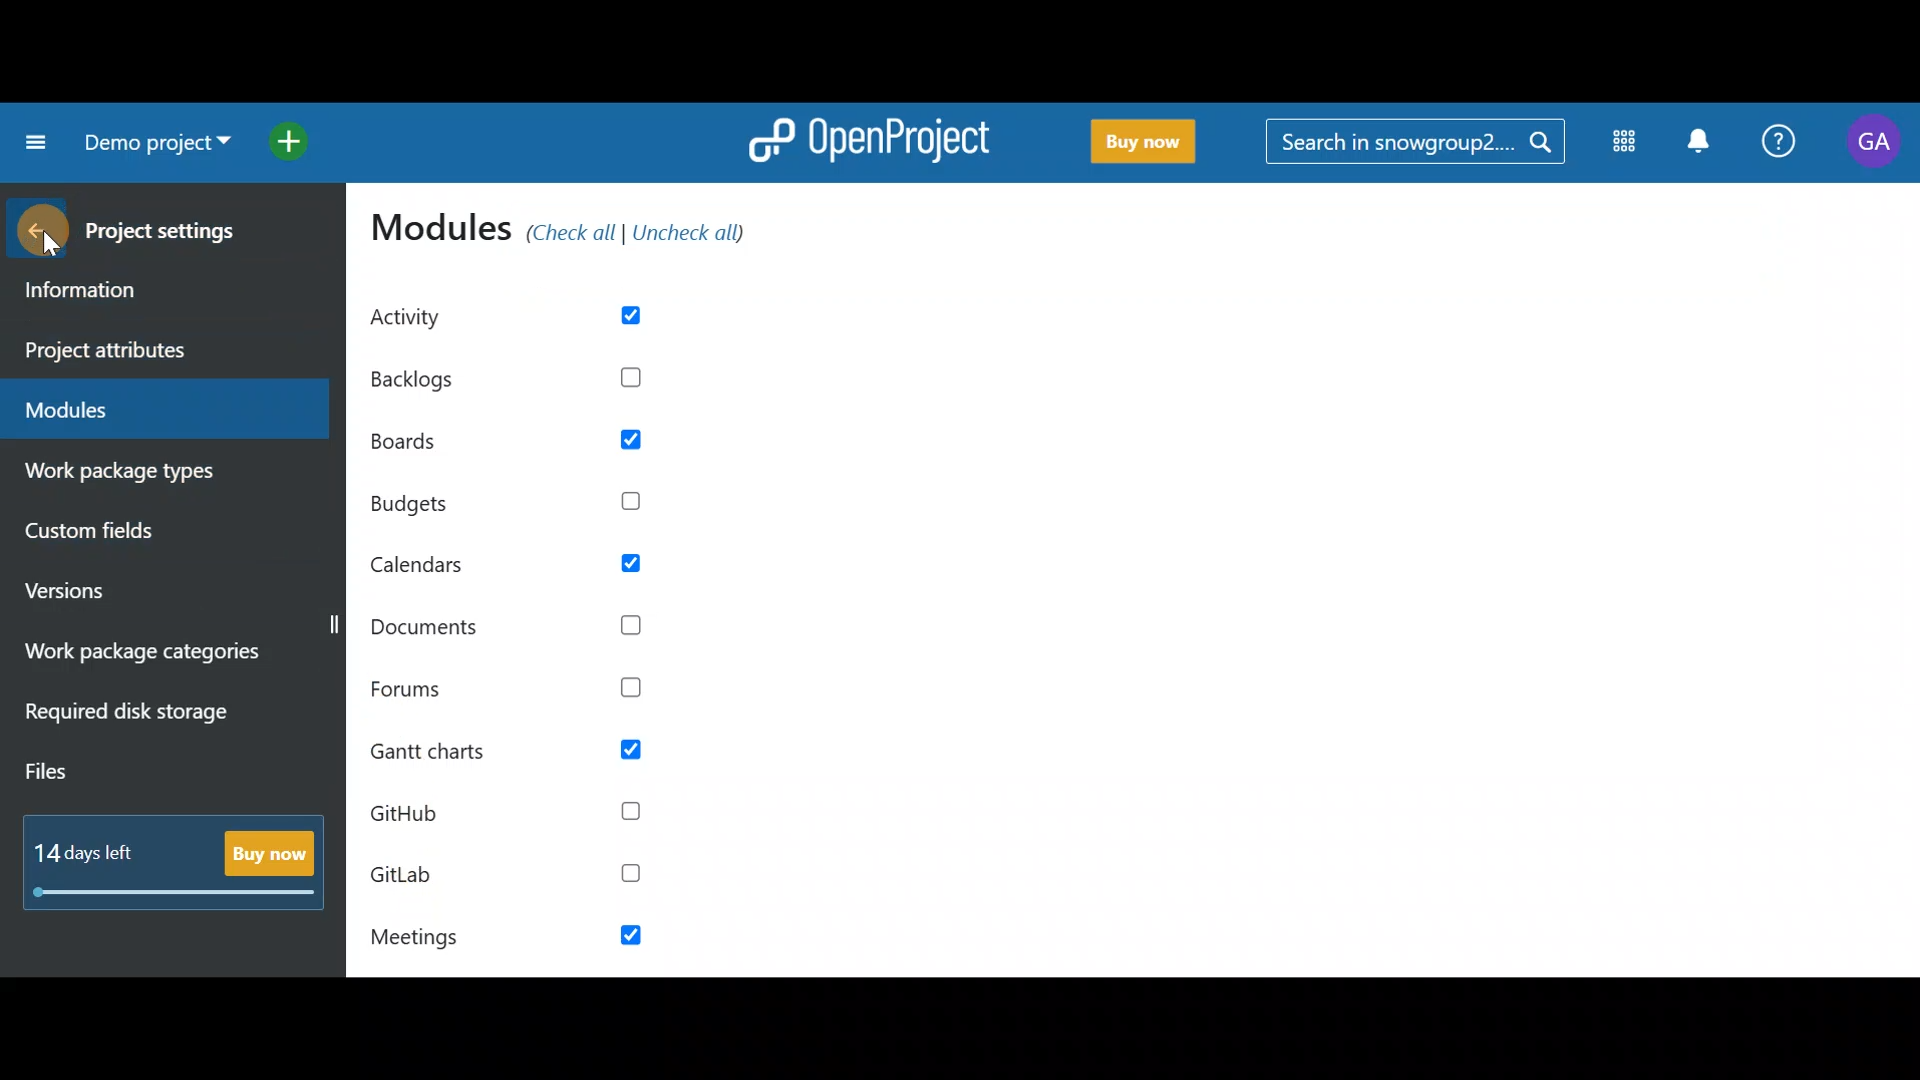 Image resolution: width=1920 pixels, height=1080 pixels. What do you see at coordinates (154, 475) in the screenshot?
I see `Work package types` at bounding box center [154, 475].